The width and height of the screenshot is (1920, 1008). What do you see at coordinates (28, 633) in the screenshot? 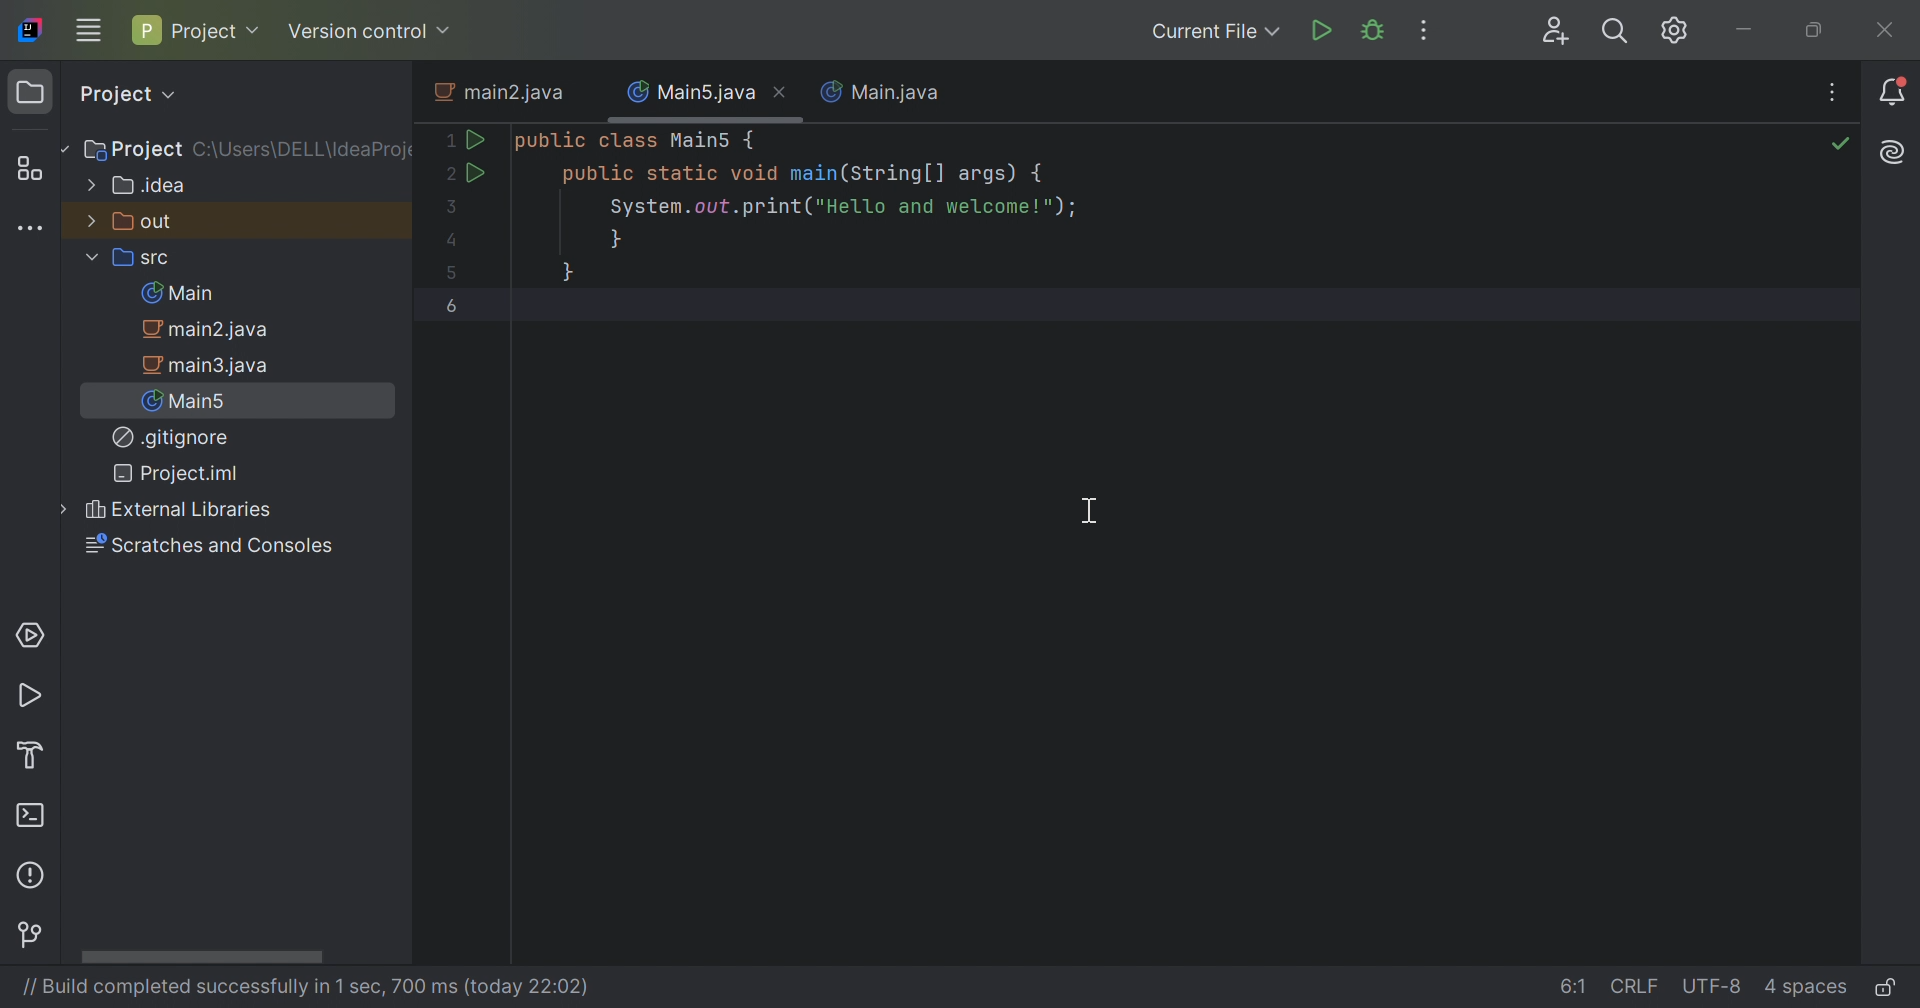
I see `Services` at bounding box center [28, 633].